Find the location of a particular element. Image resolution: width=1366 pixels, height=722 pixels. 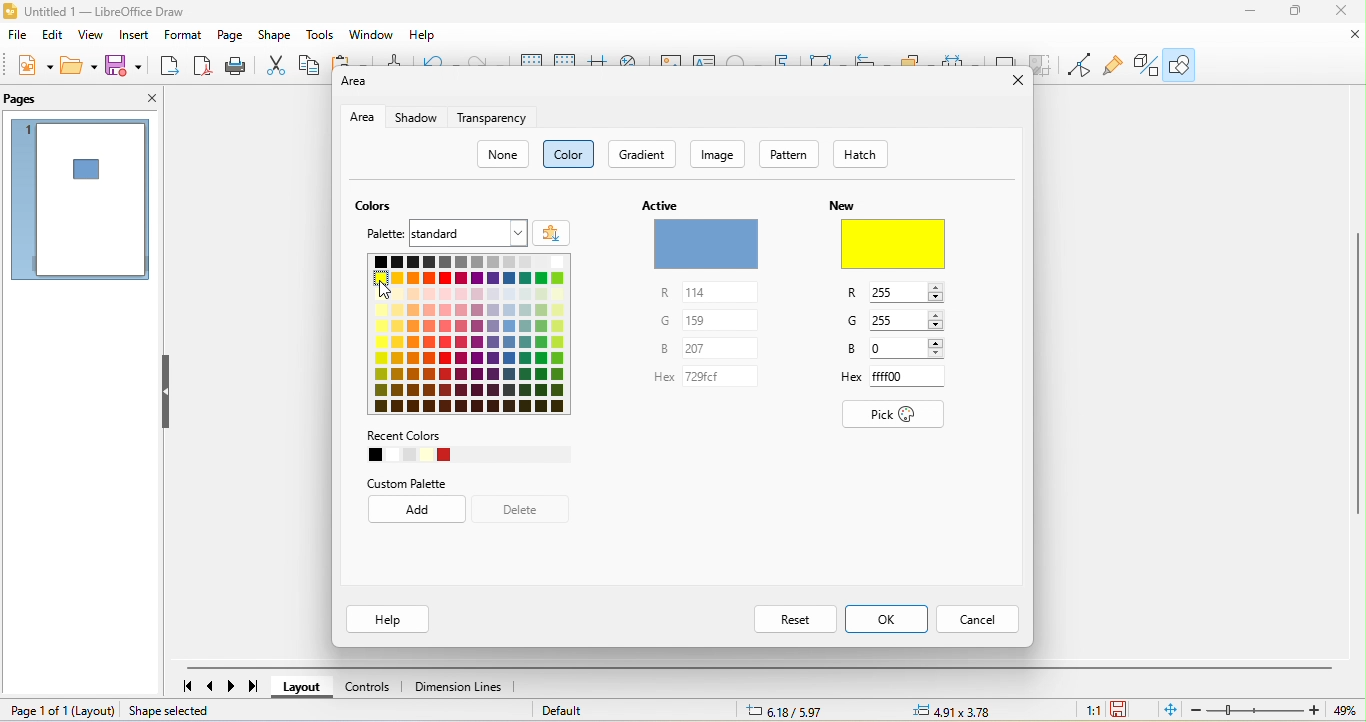

image is located at coordinates (722, 153).